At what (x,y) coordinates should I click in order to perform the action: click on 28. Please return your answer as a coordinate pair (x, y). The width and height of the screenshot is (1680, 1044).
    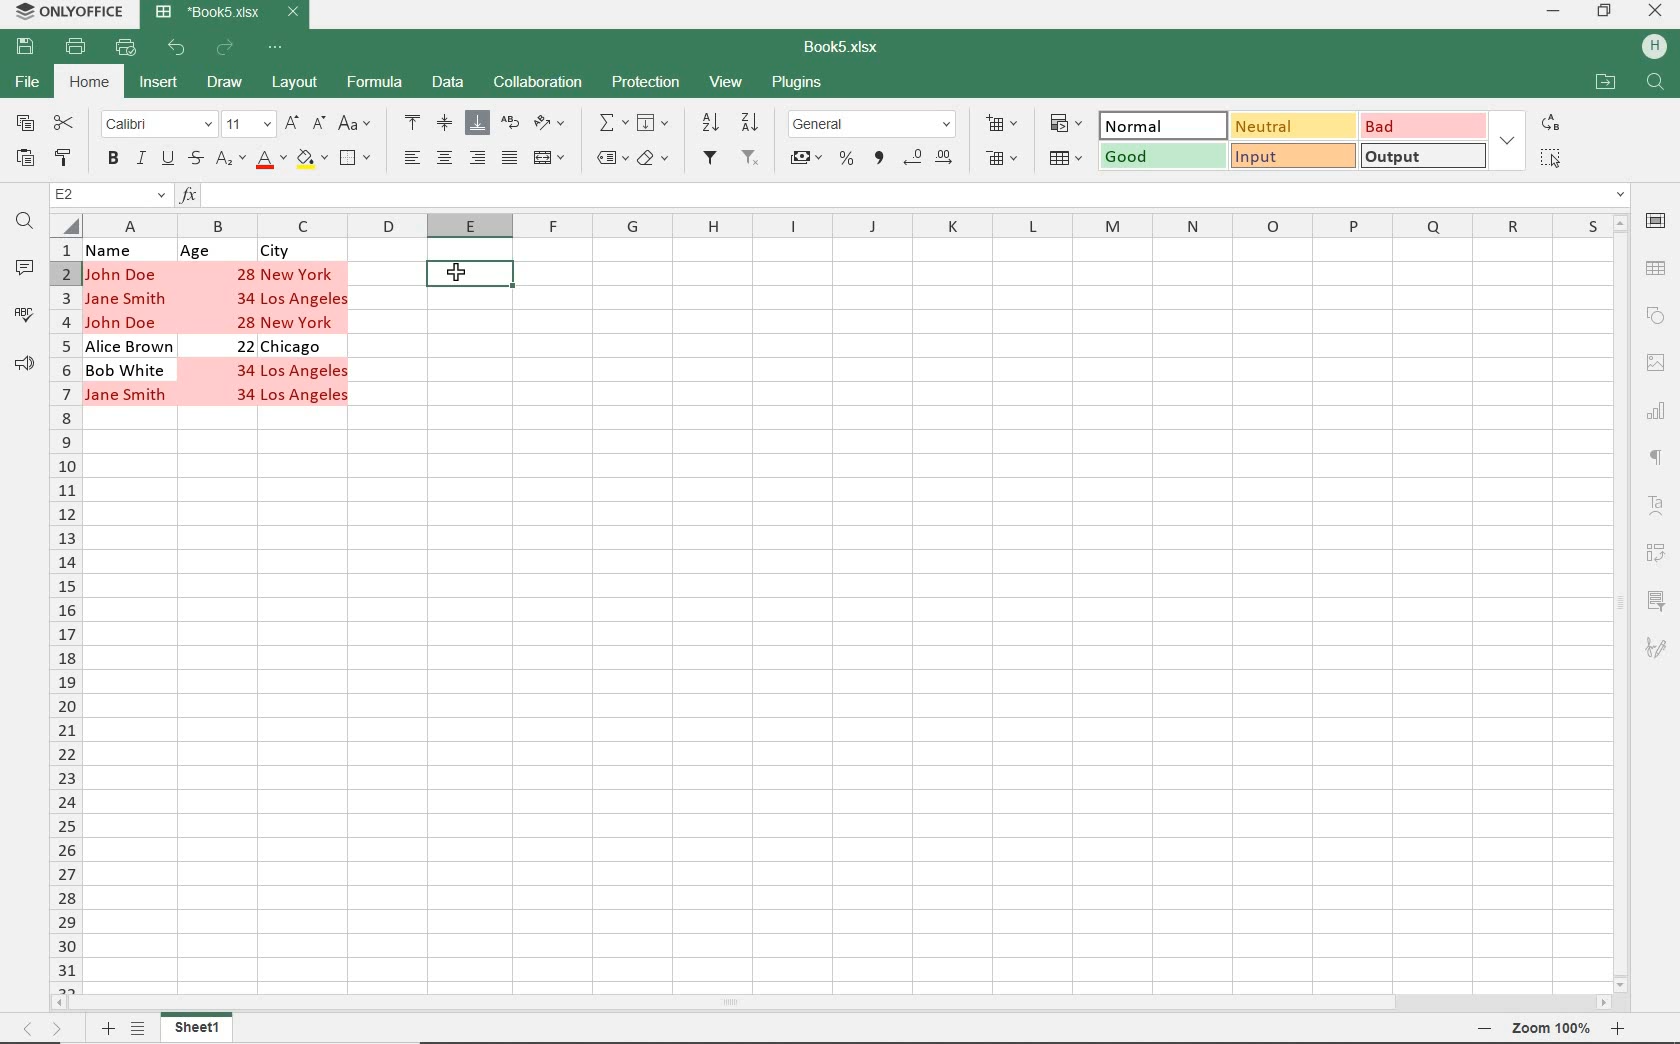
    Looking at the image, I should click on (246, 272).